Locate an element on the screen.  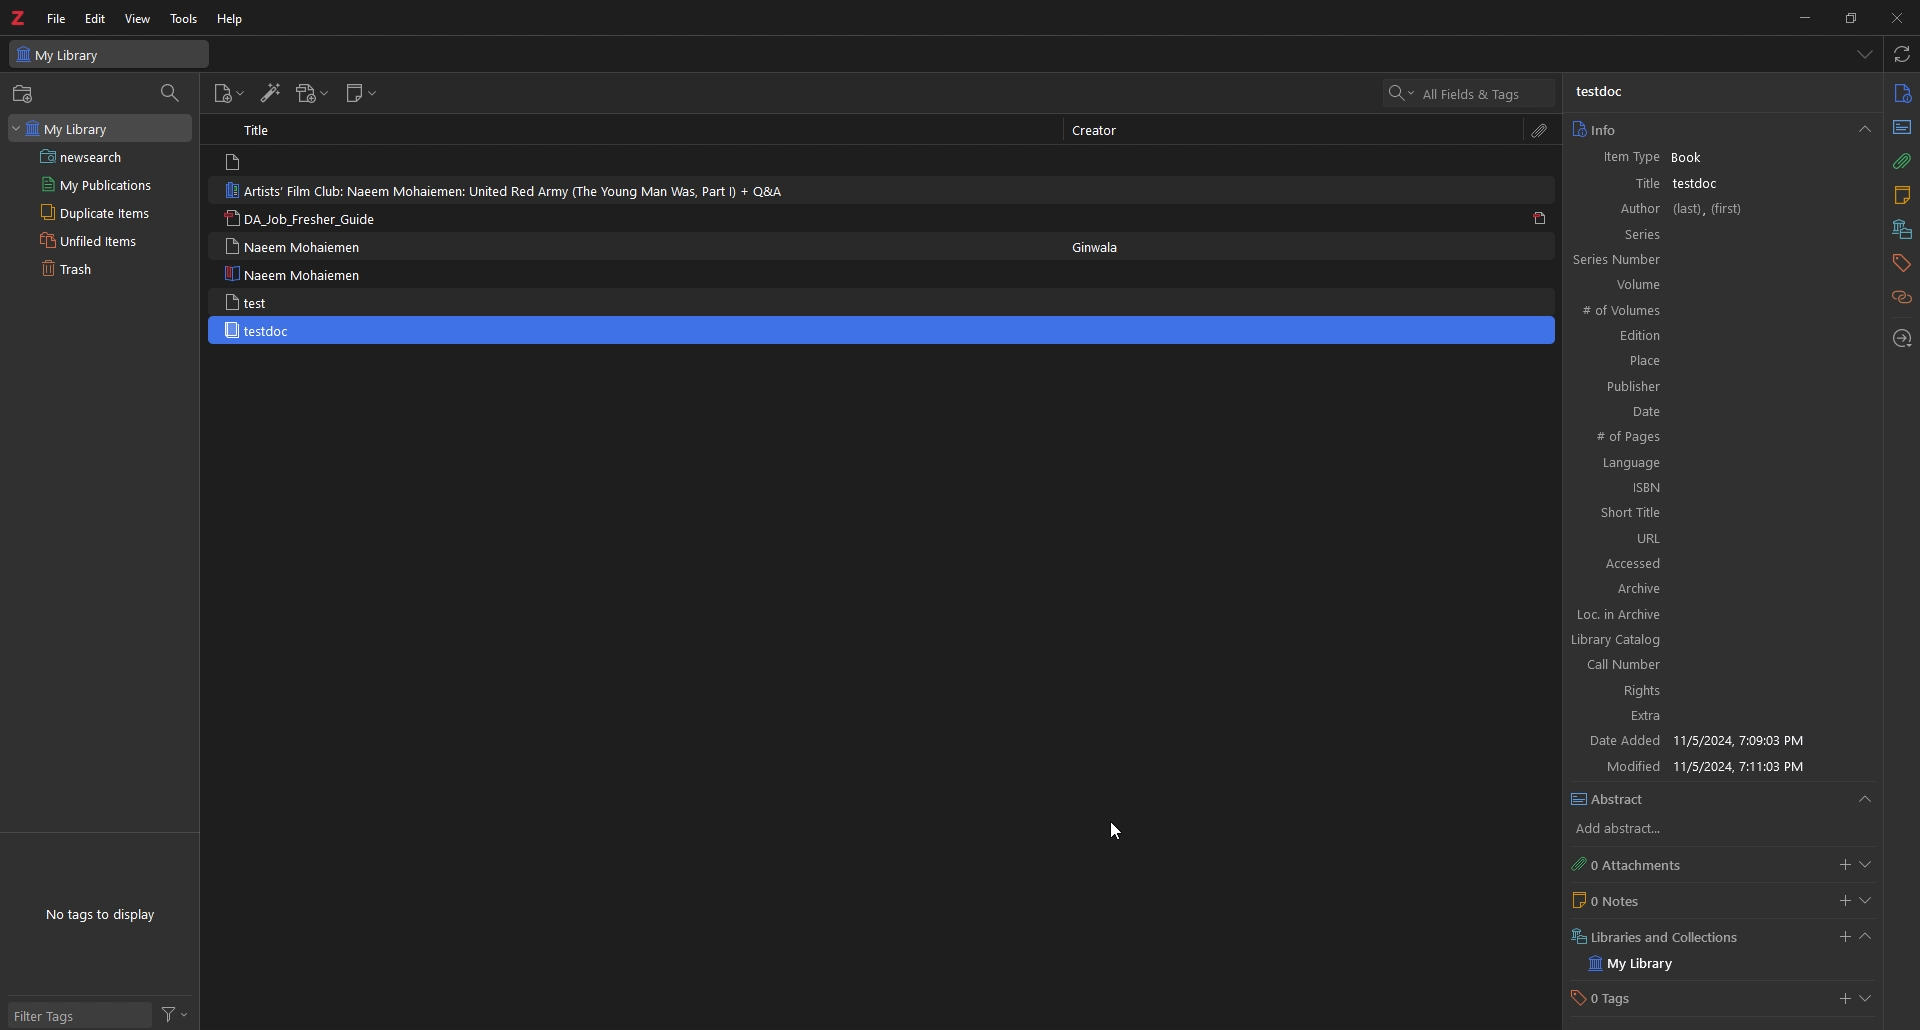
new collection is located at coordinates (25, 94).